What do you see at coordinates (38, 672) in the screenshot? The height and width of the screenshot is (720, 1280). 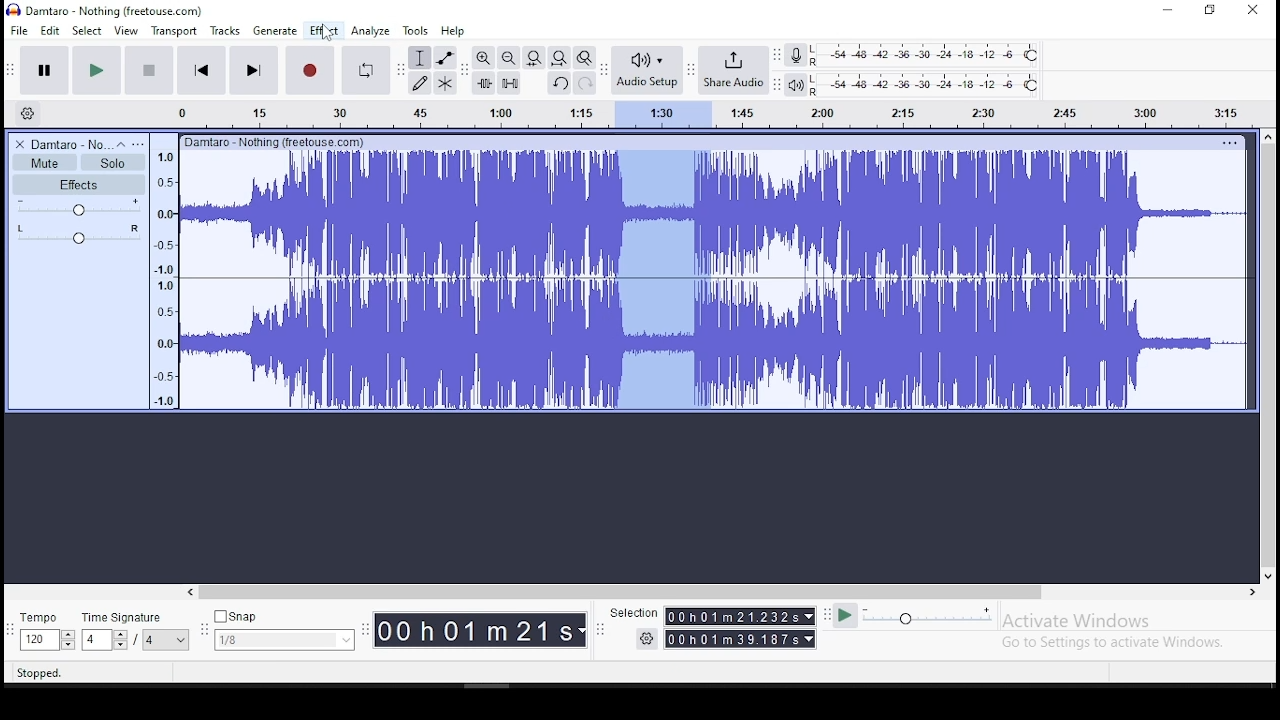 I see `Stopped.` at bounding box center [38, 672].